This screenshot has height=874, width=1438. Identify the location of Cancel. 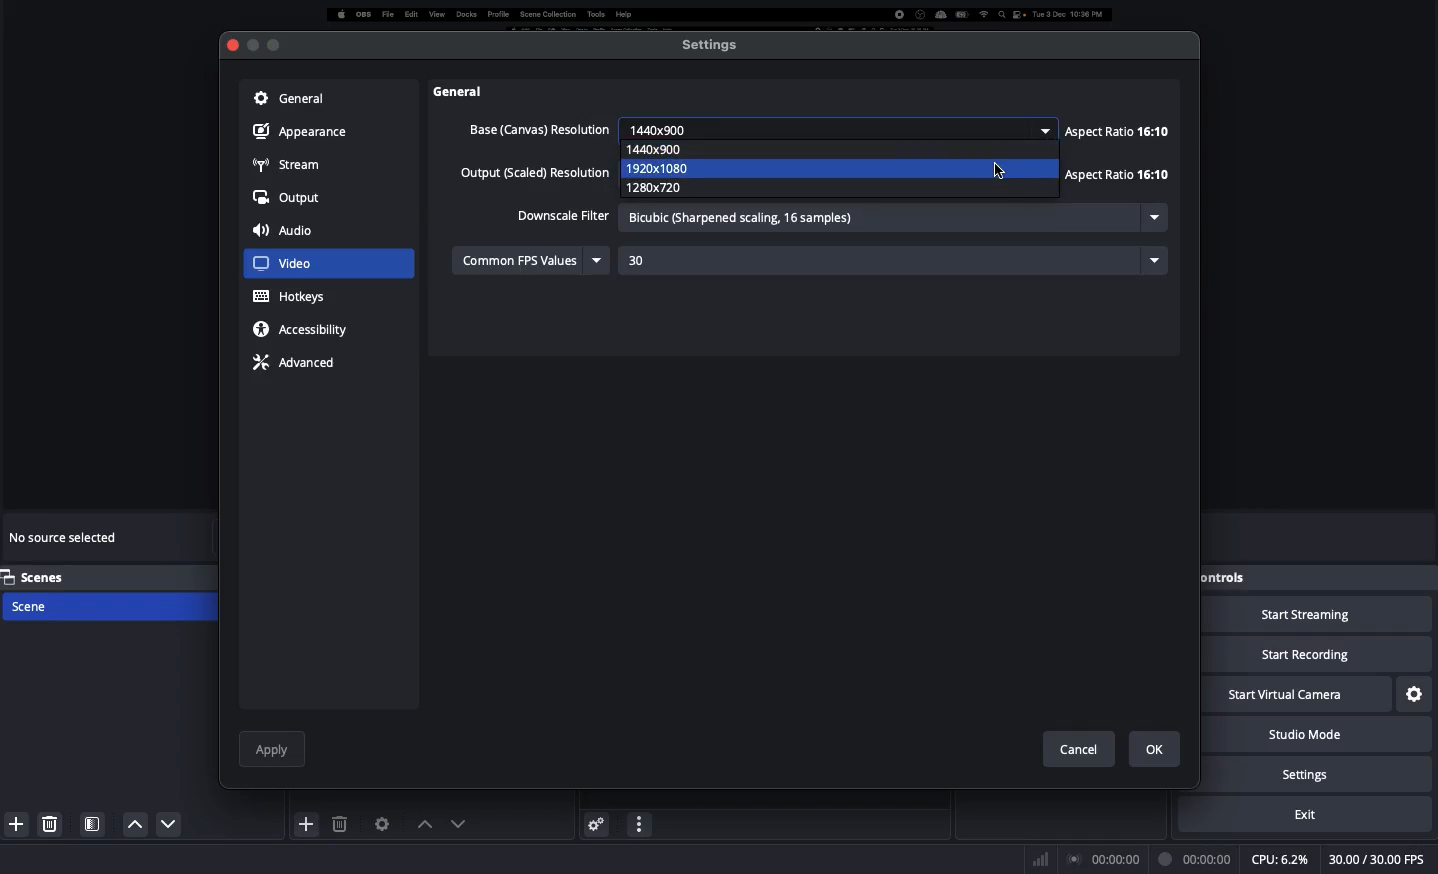
(1072, 745).